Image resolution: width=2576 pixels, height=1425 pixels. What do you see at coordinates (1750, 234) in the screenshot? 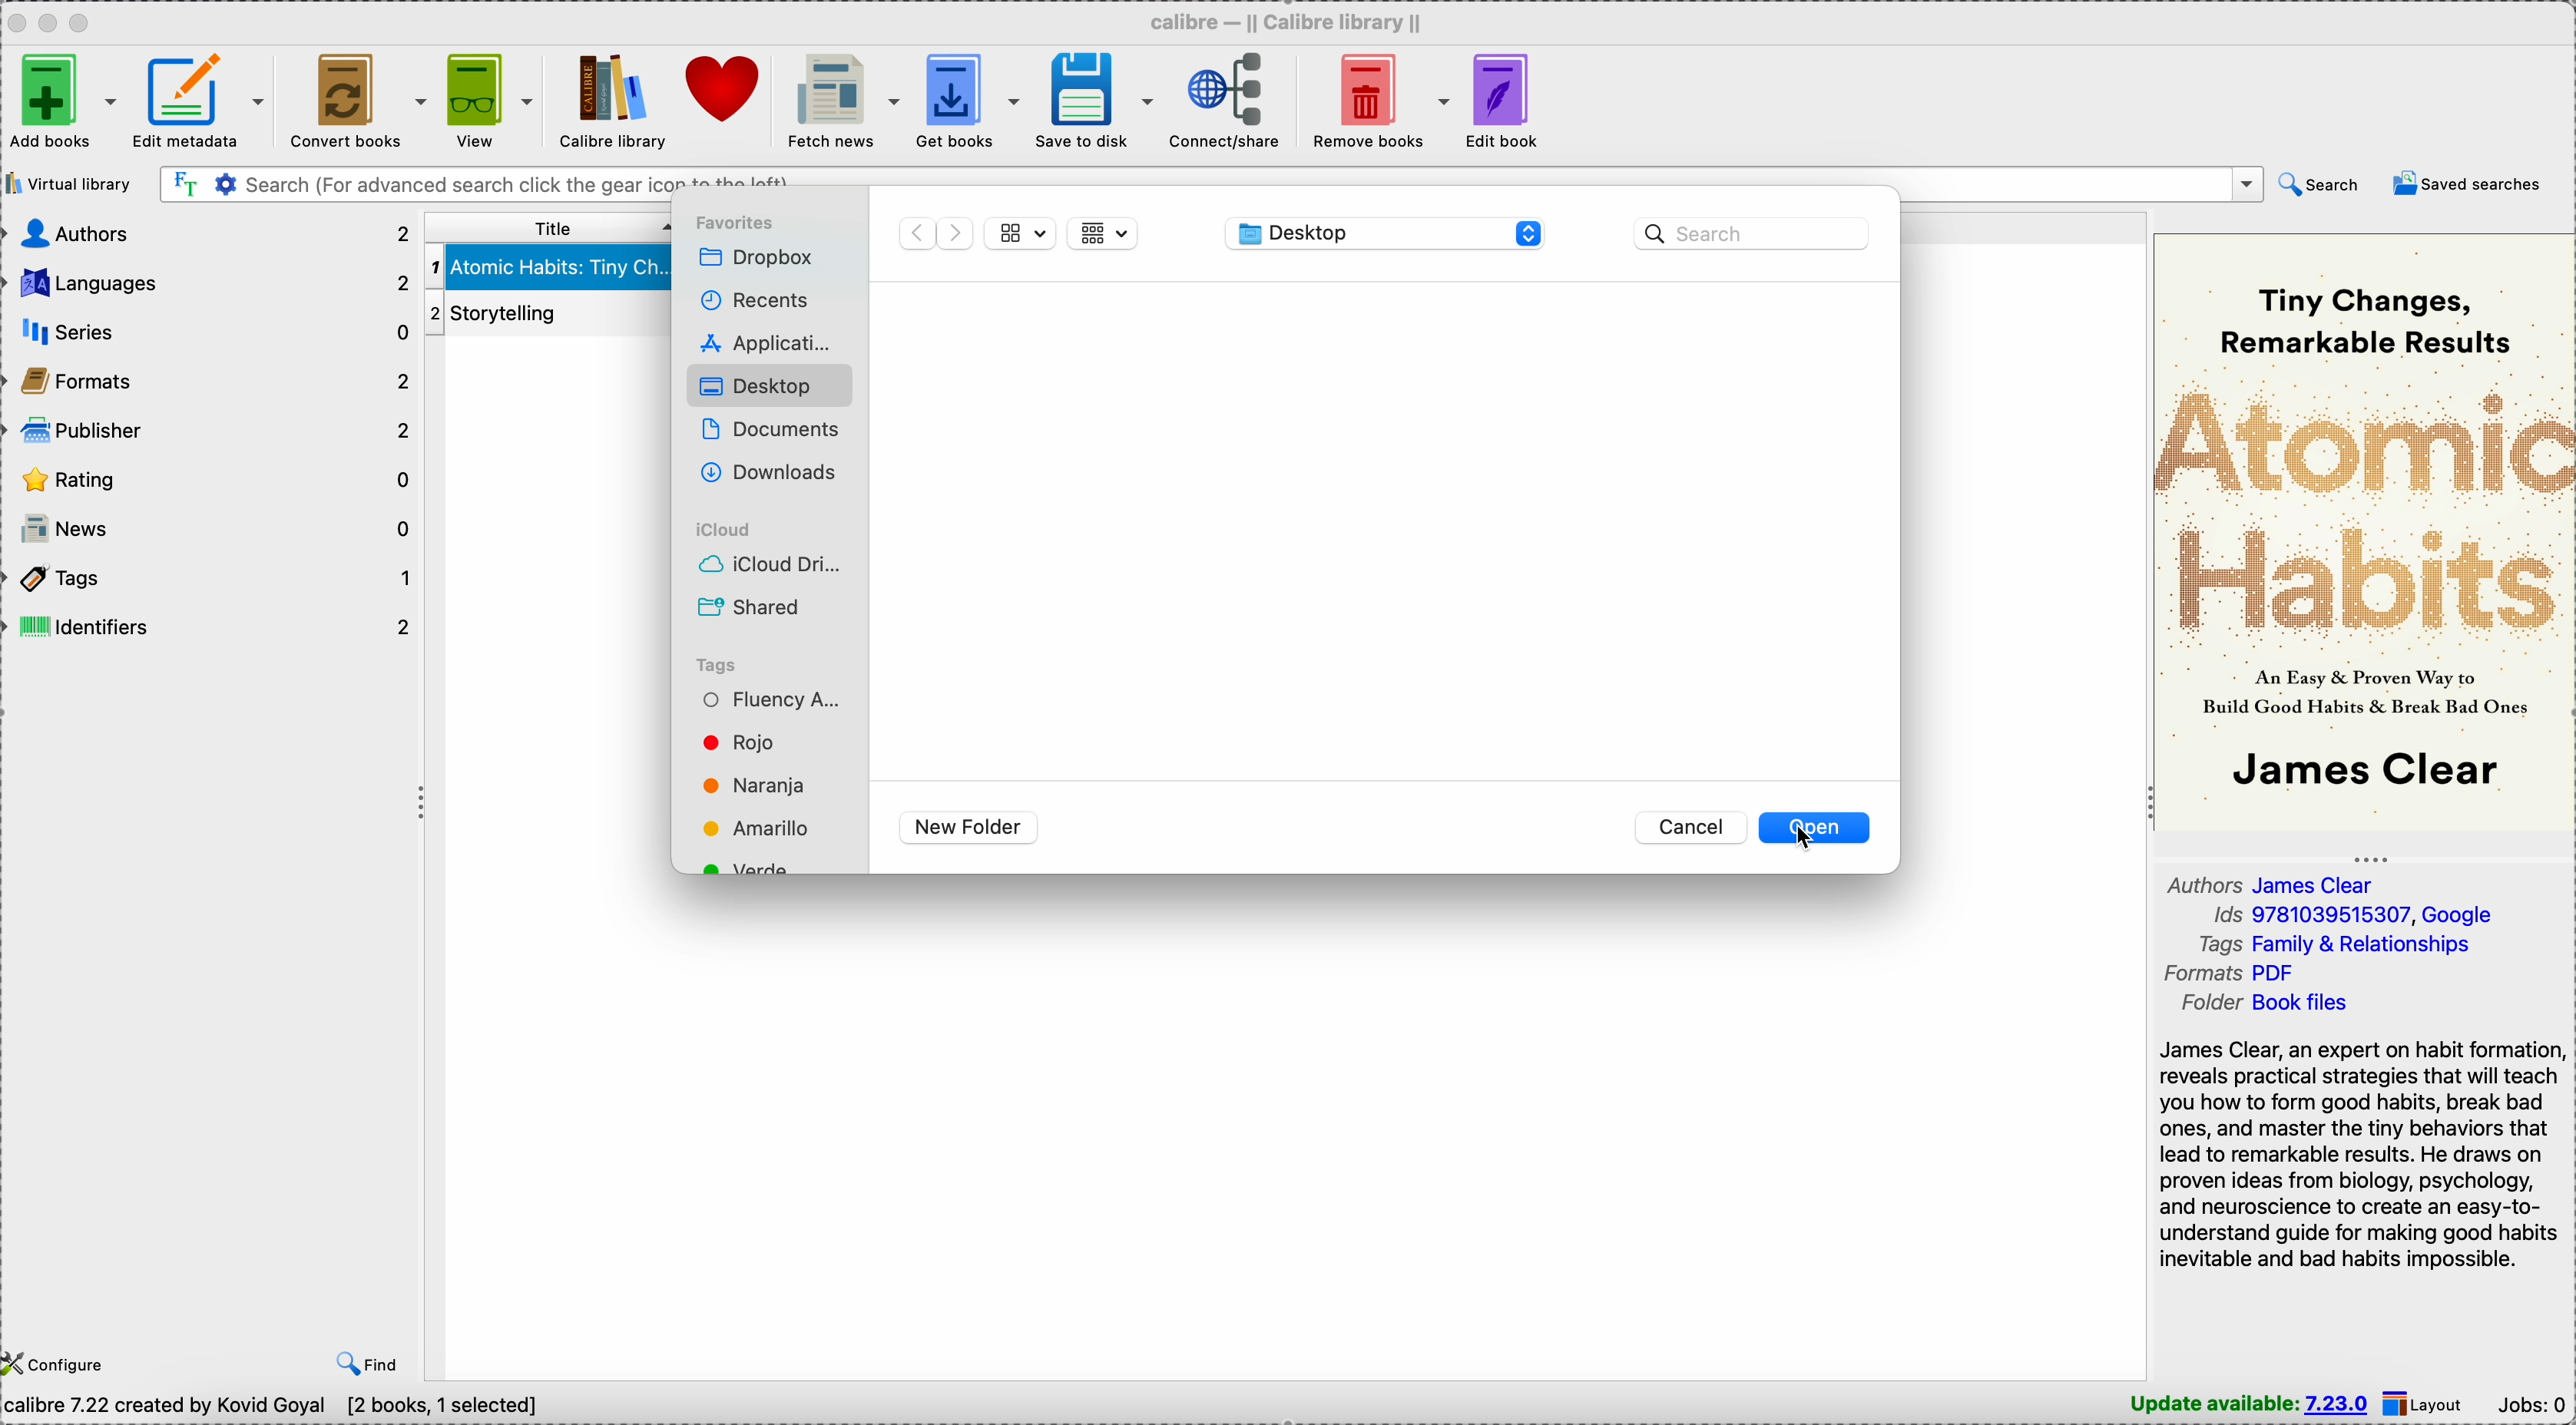
I see `search` at bounding box center [1750, 234].